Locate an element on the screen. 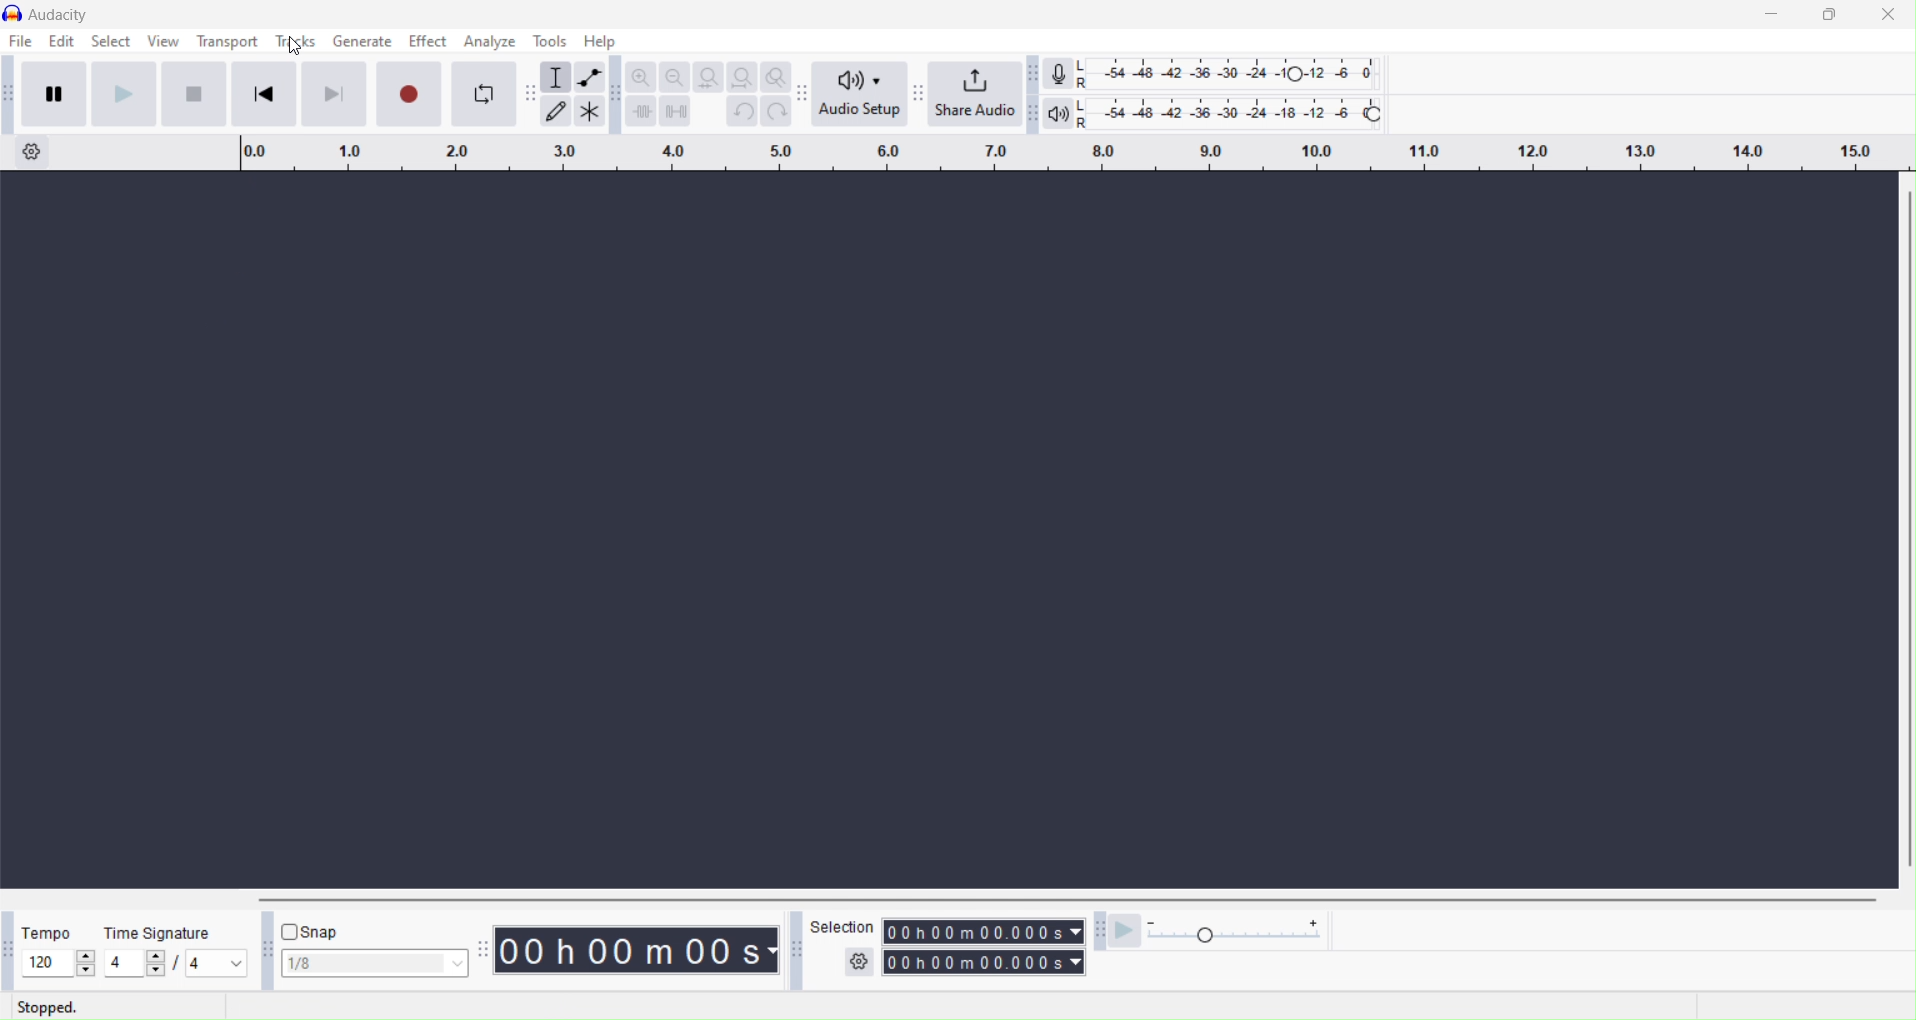 This screenshot has height=1020, width=1916. Timing of track is located at coordinates (983, 930).